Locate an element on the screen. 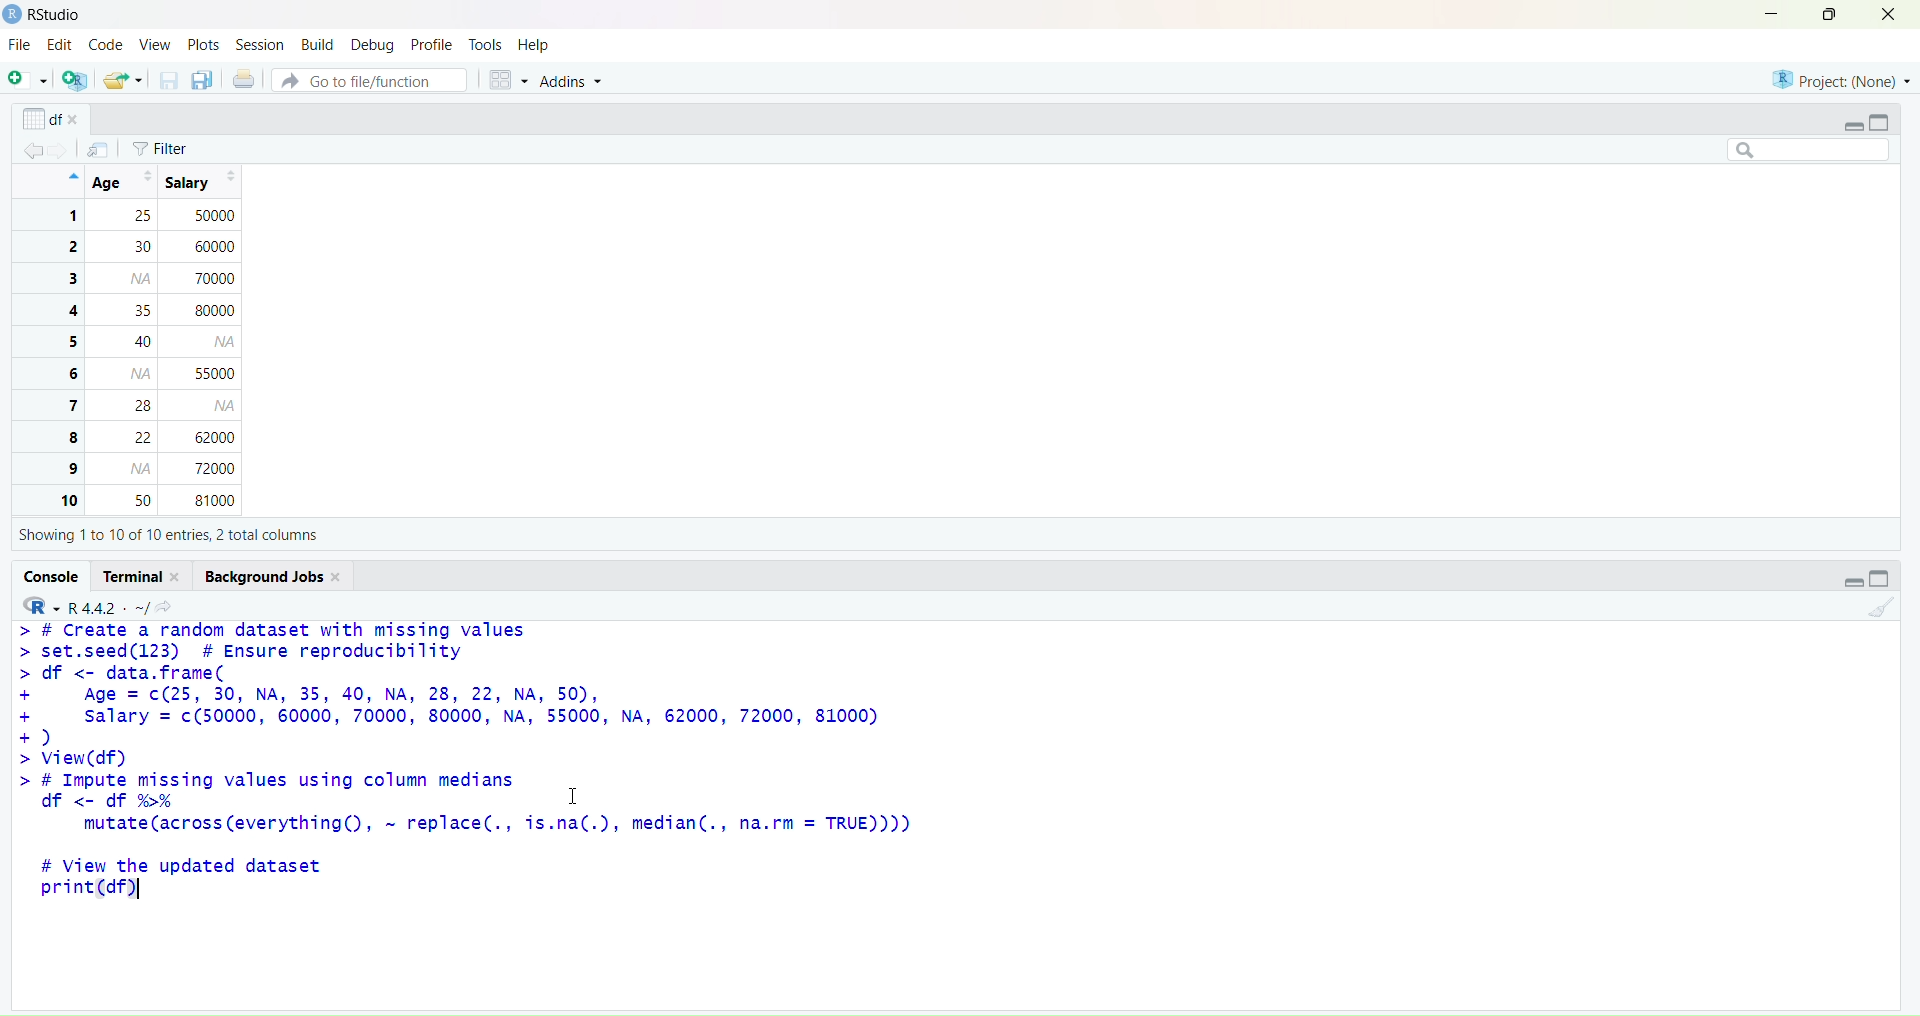 This screenshot has height=1016, width=1920. Rstudio is located at coordinates (44, 14).